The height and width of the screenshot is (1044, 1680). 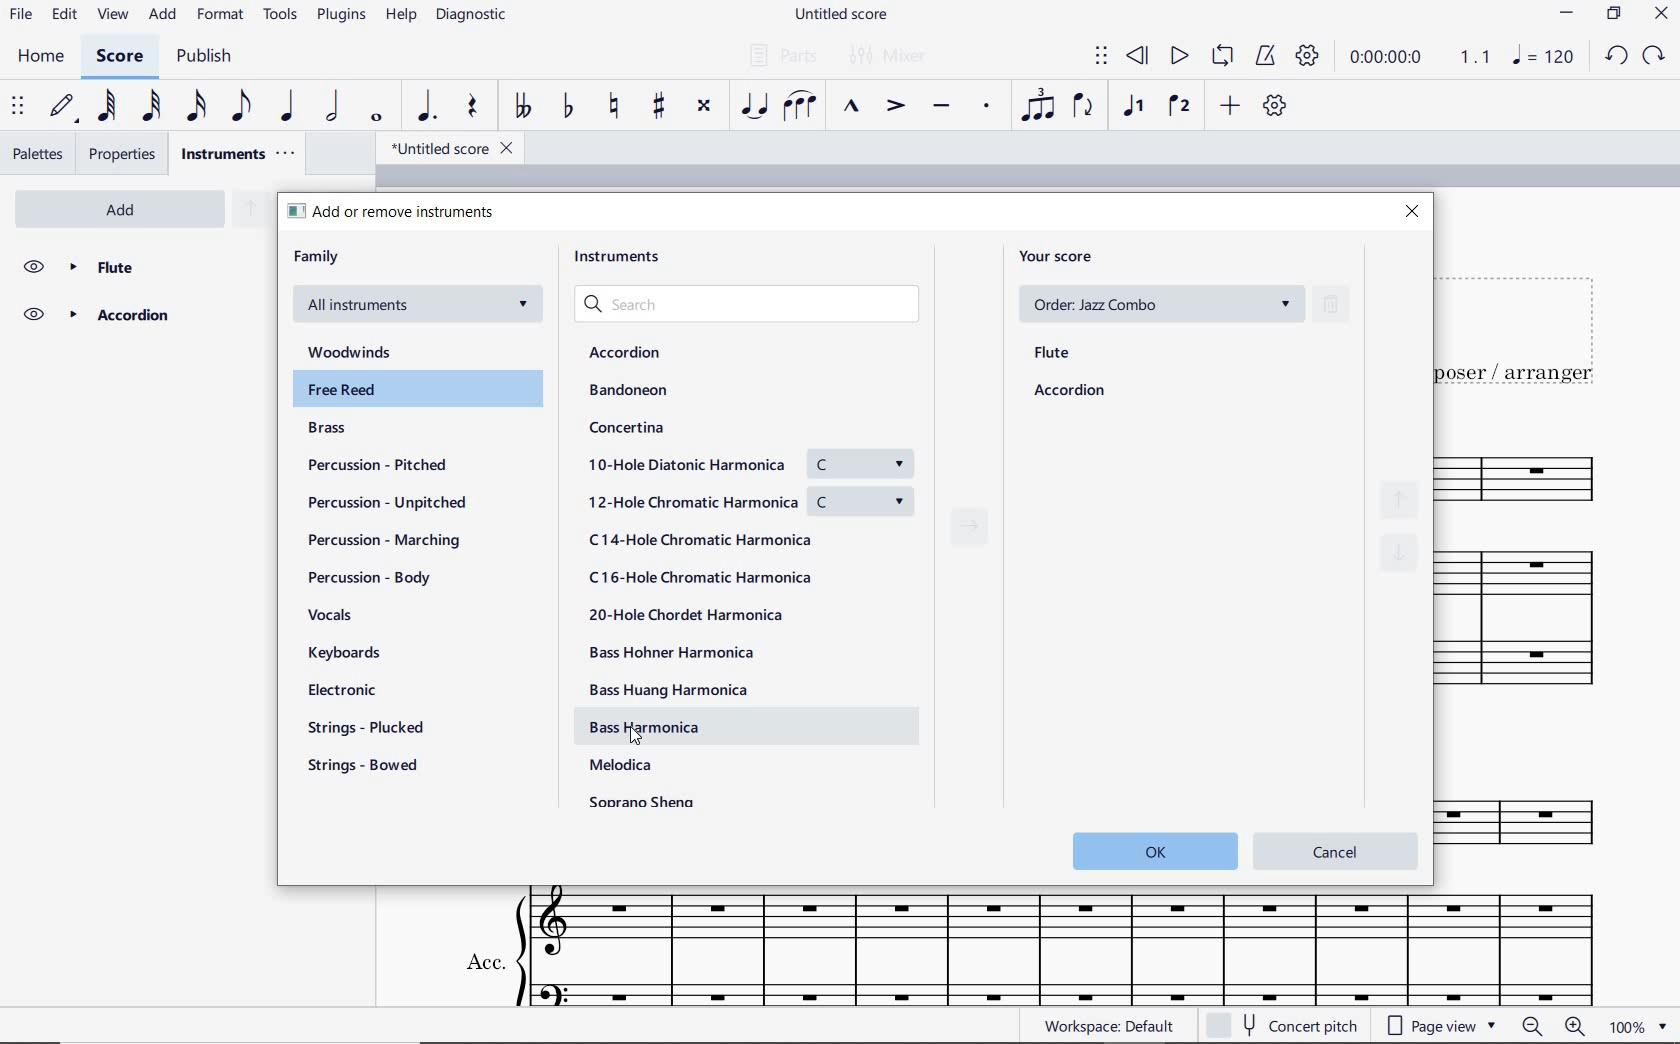 What do you see at coordinates (351, 691) in the screenshot?
I see `electronic` at bounding box center [351, 691].